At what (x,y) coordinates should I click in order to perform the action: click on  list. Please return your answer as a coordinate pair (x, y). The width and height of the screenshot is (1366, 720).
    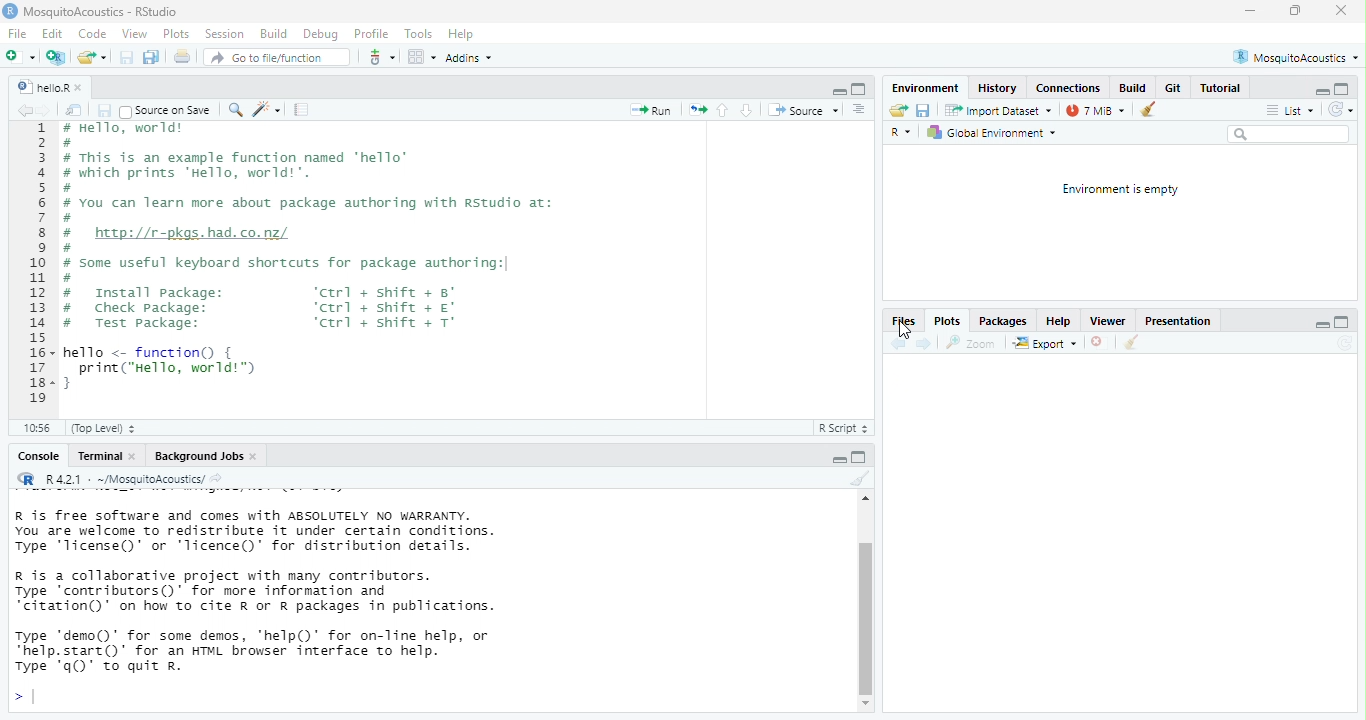
    Looking at the image, I should click on (1292, 110).